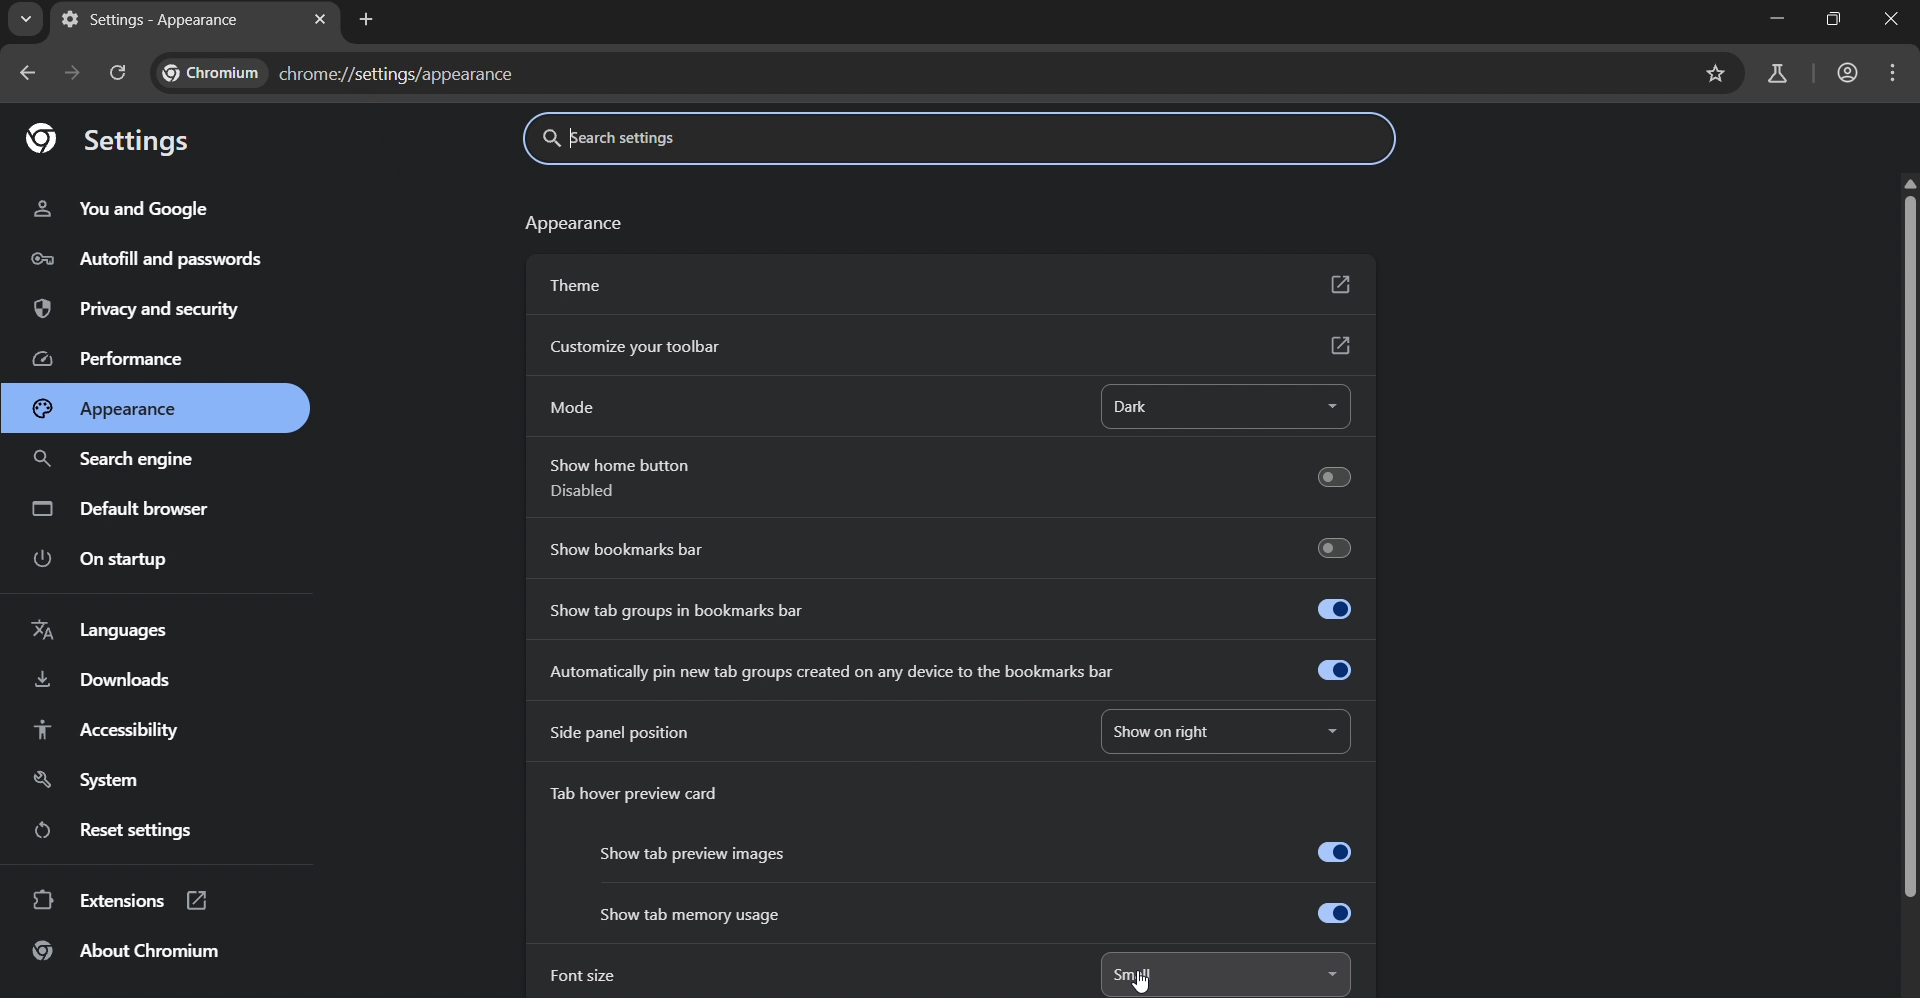 The width and height of the screenshot is (1920, 998). I want to click on privacy & security, so click(138, 312).